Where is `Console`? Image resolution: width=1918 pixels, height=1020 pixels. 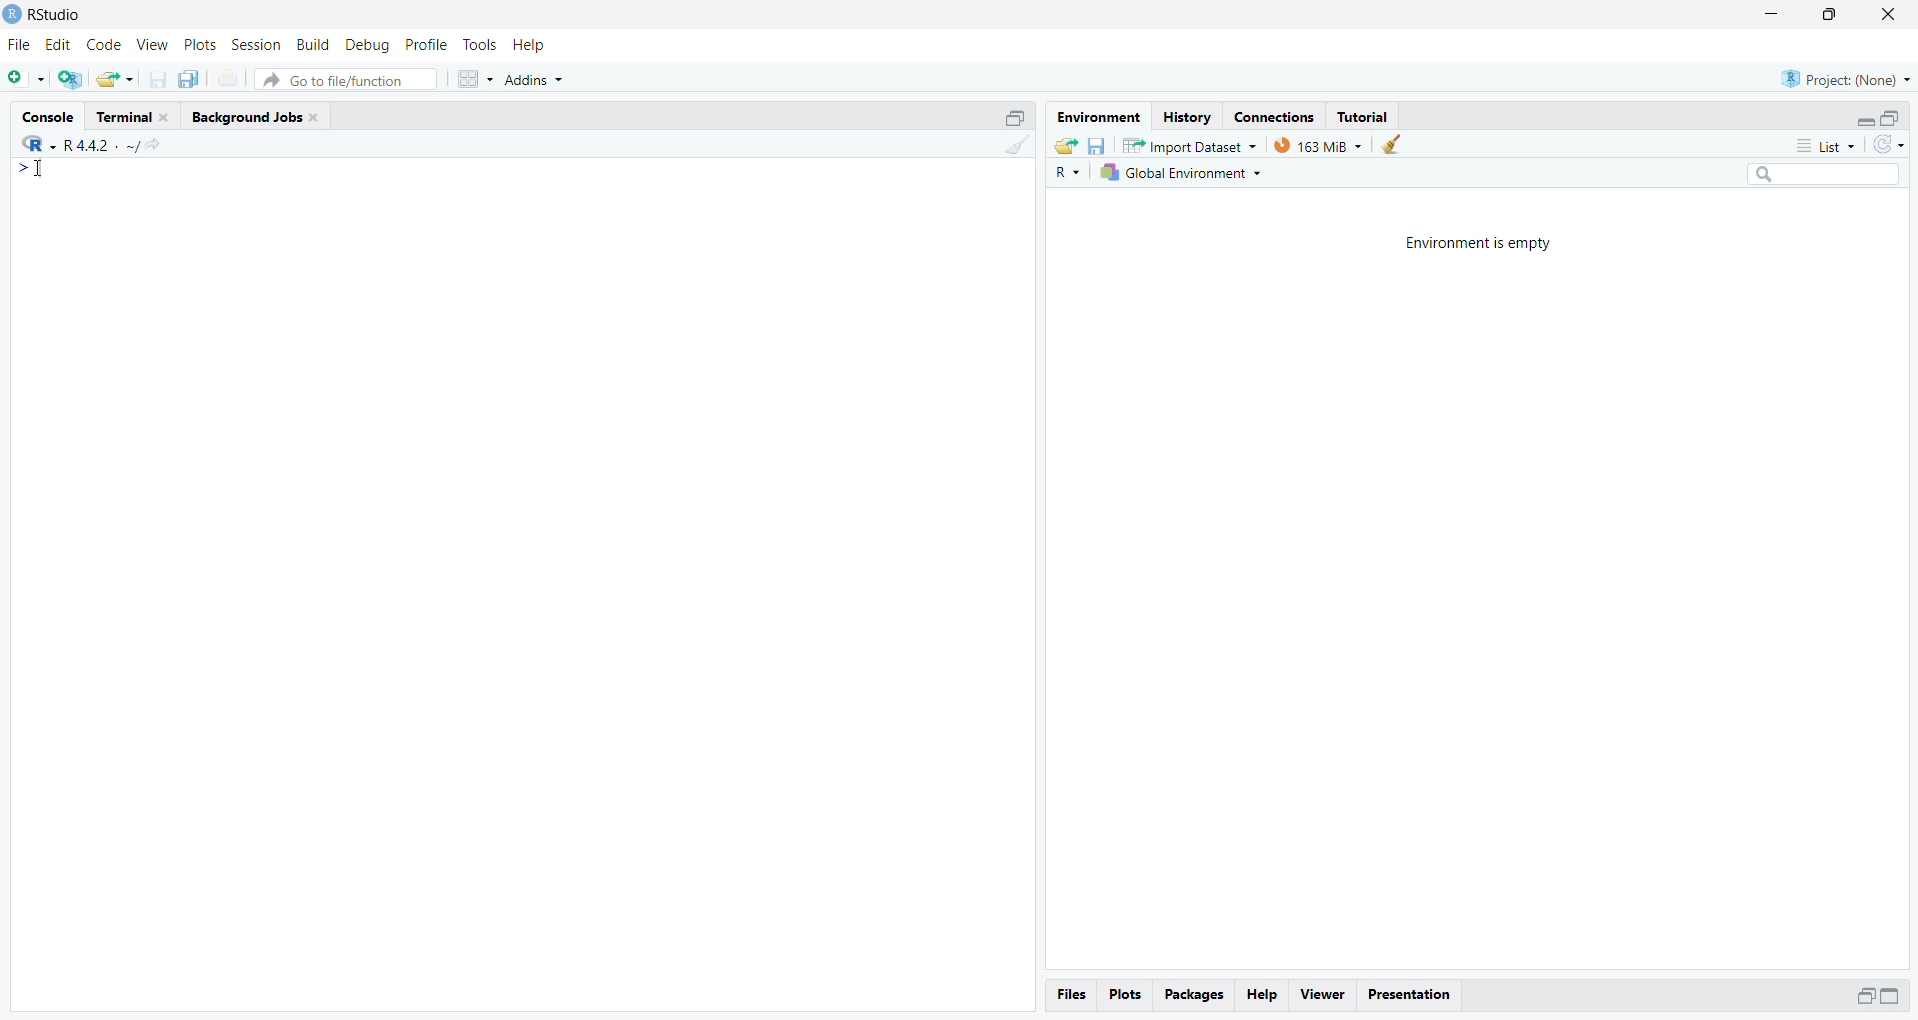
Console is located at coordinates (50, 116).